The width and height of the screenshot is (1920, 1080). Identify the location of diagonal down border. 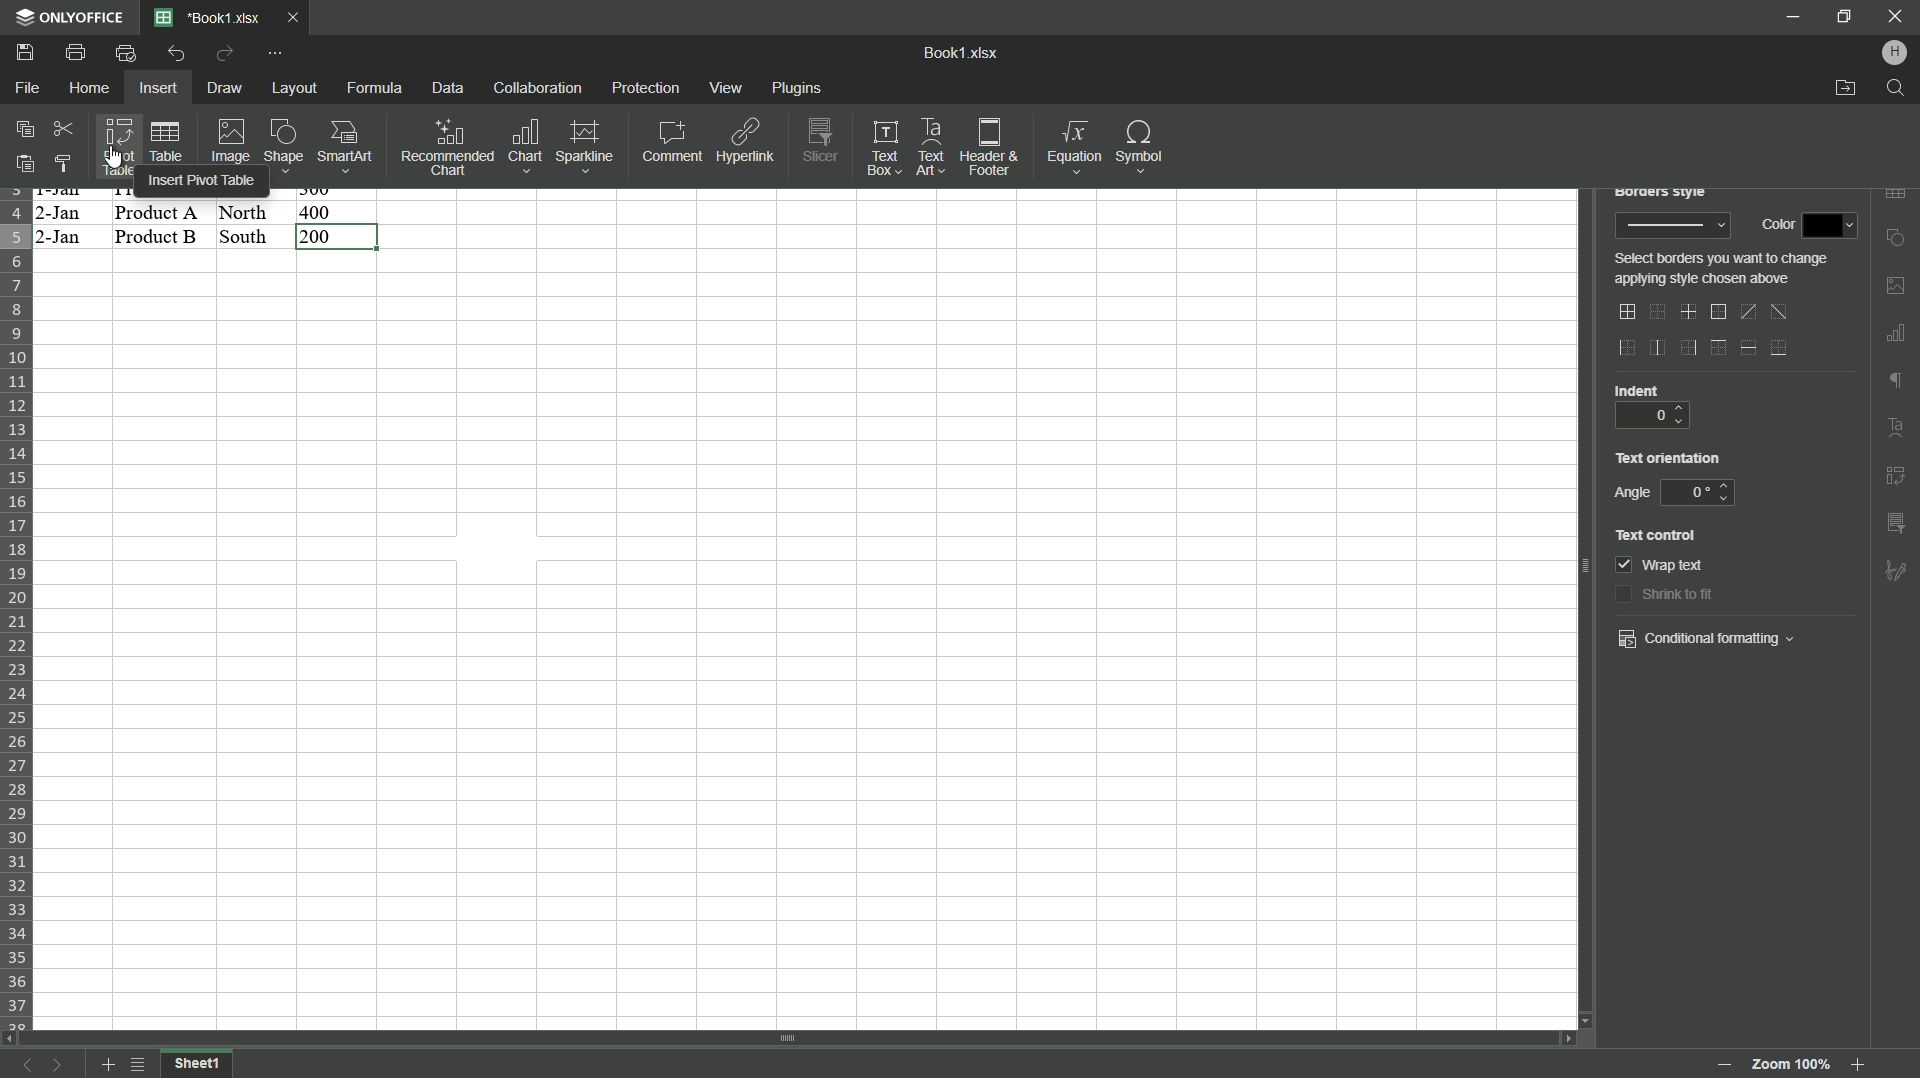
(1784, 312).